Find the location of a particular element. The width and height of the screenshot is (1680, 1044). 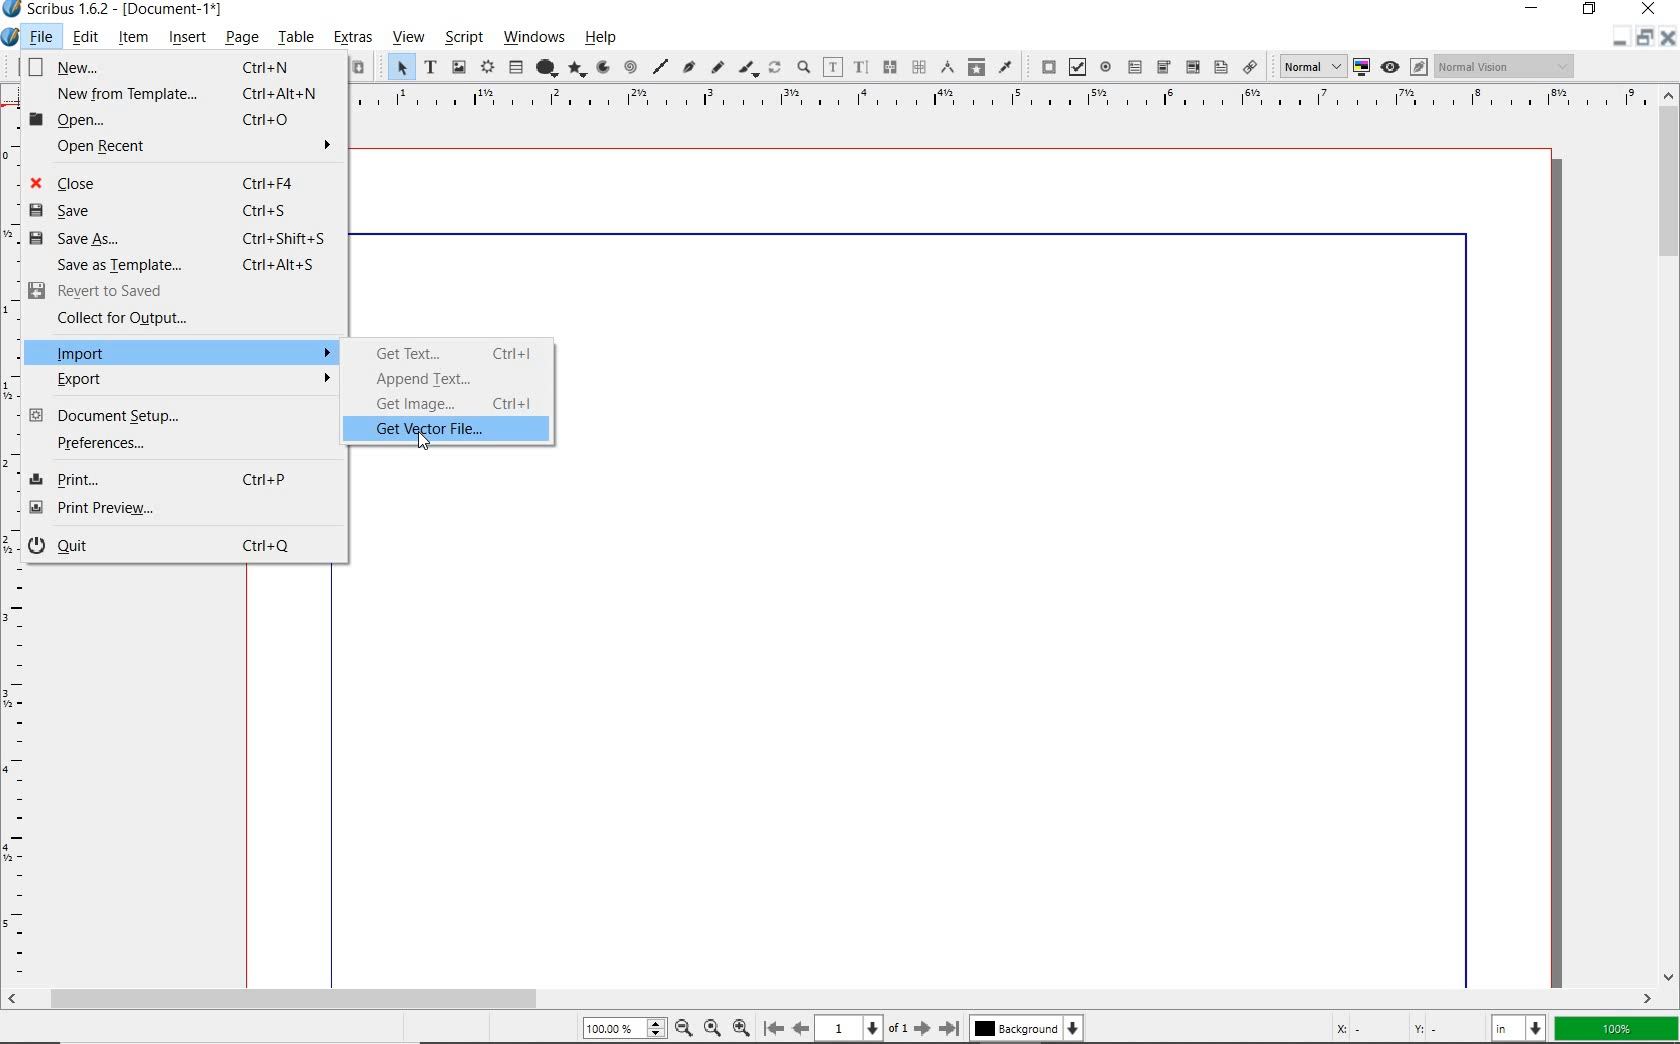

edit text with story editor is located at coordinates (861, 67).